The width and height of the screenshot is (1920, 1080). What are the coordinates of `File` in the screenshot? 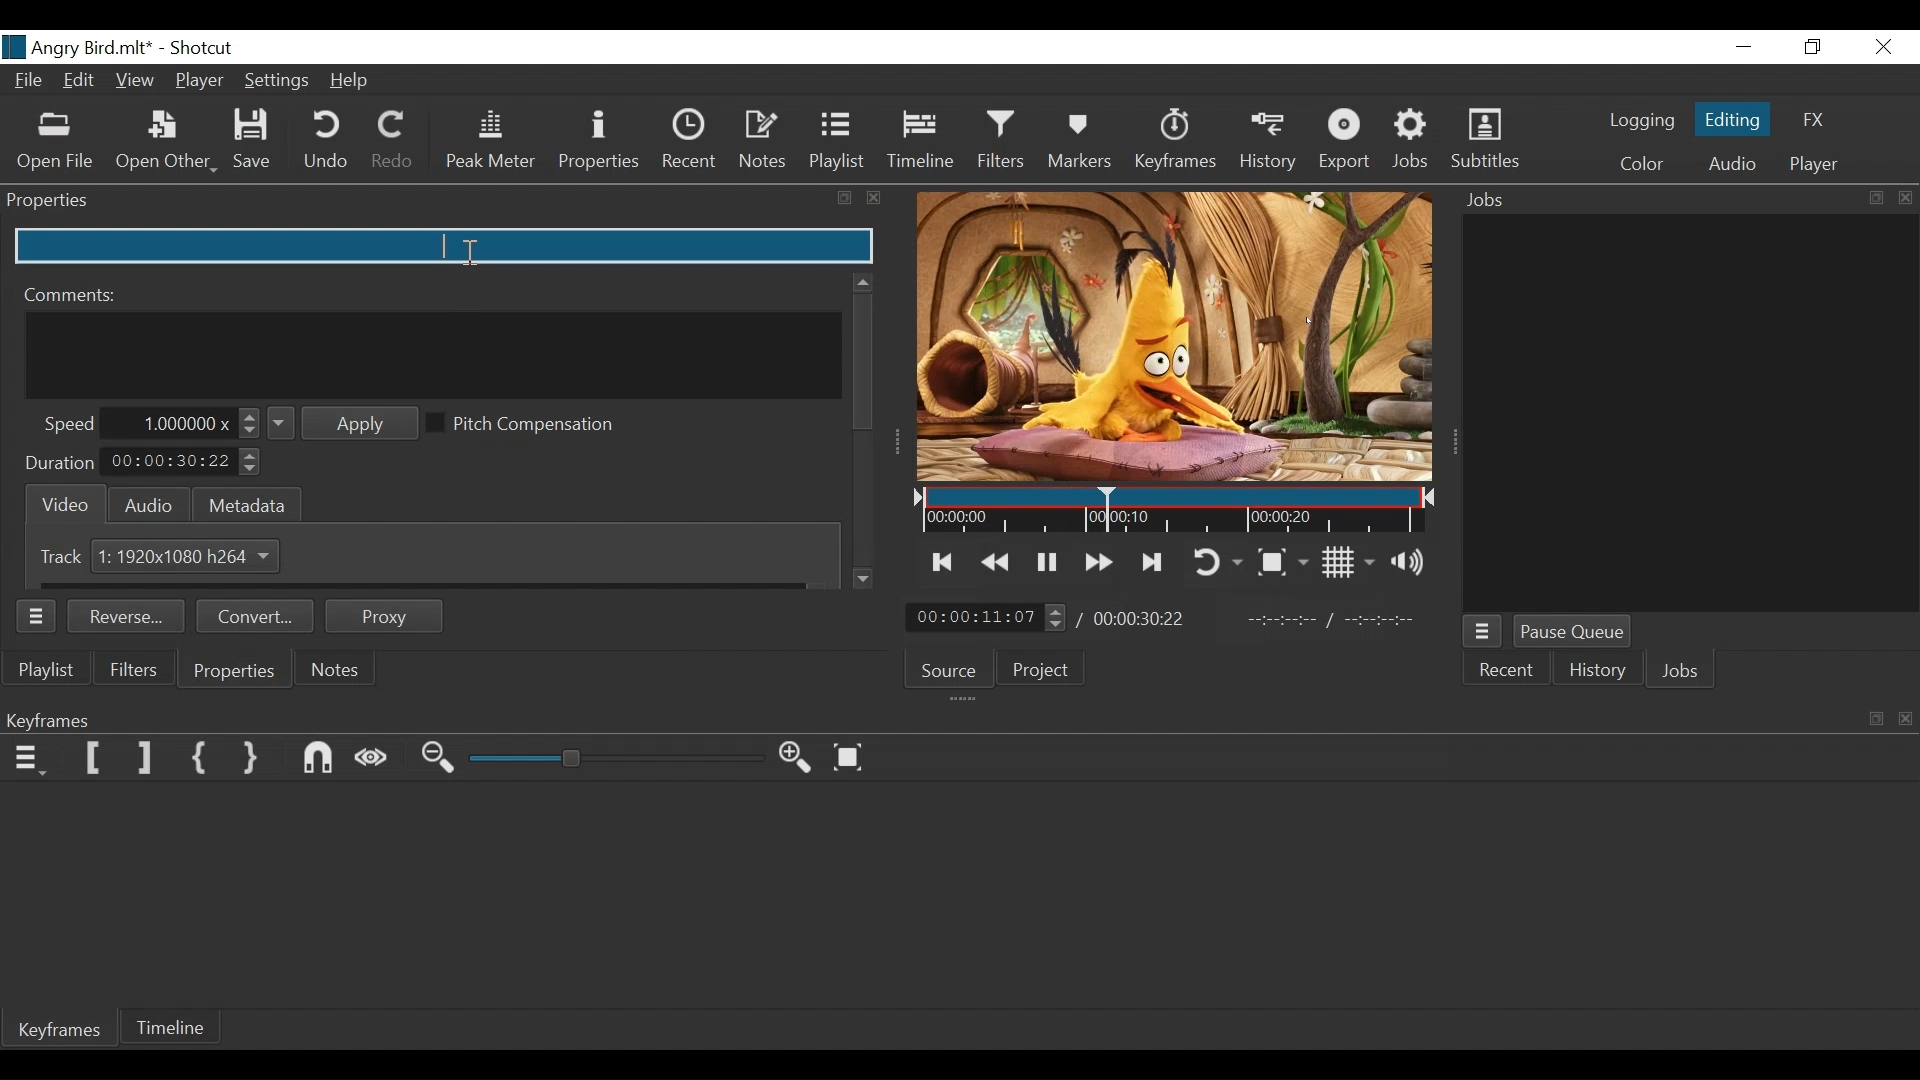 It's located at (29, 82).